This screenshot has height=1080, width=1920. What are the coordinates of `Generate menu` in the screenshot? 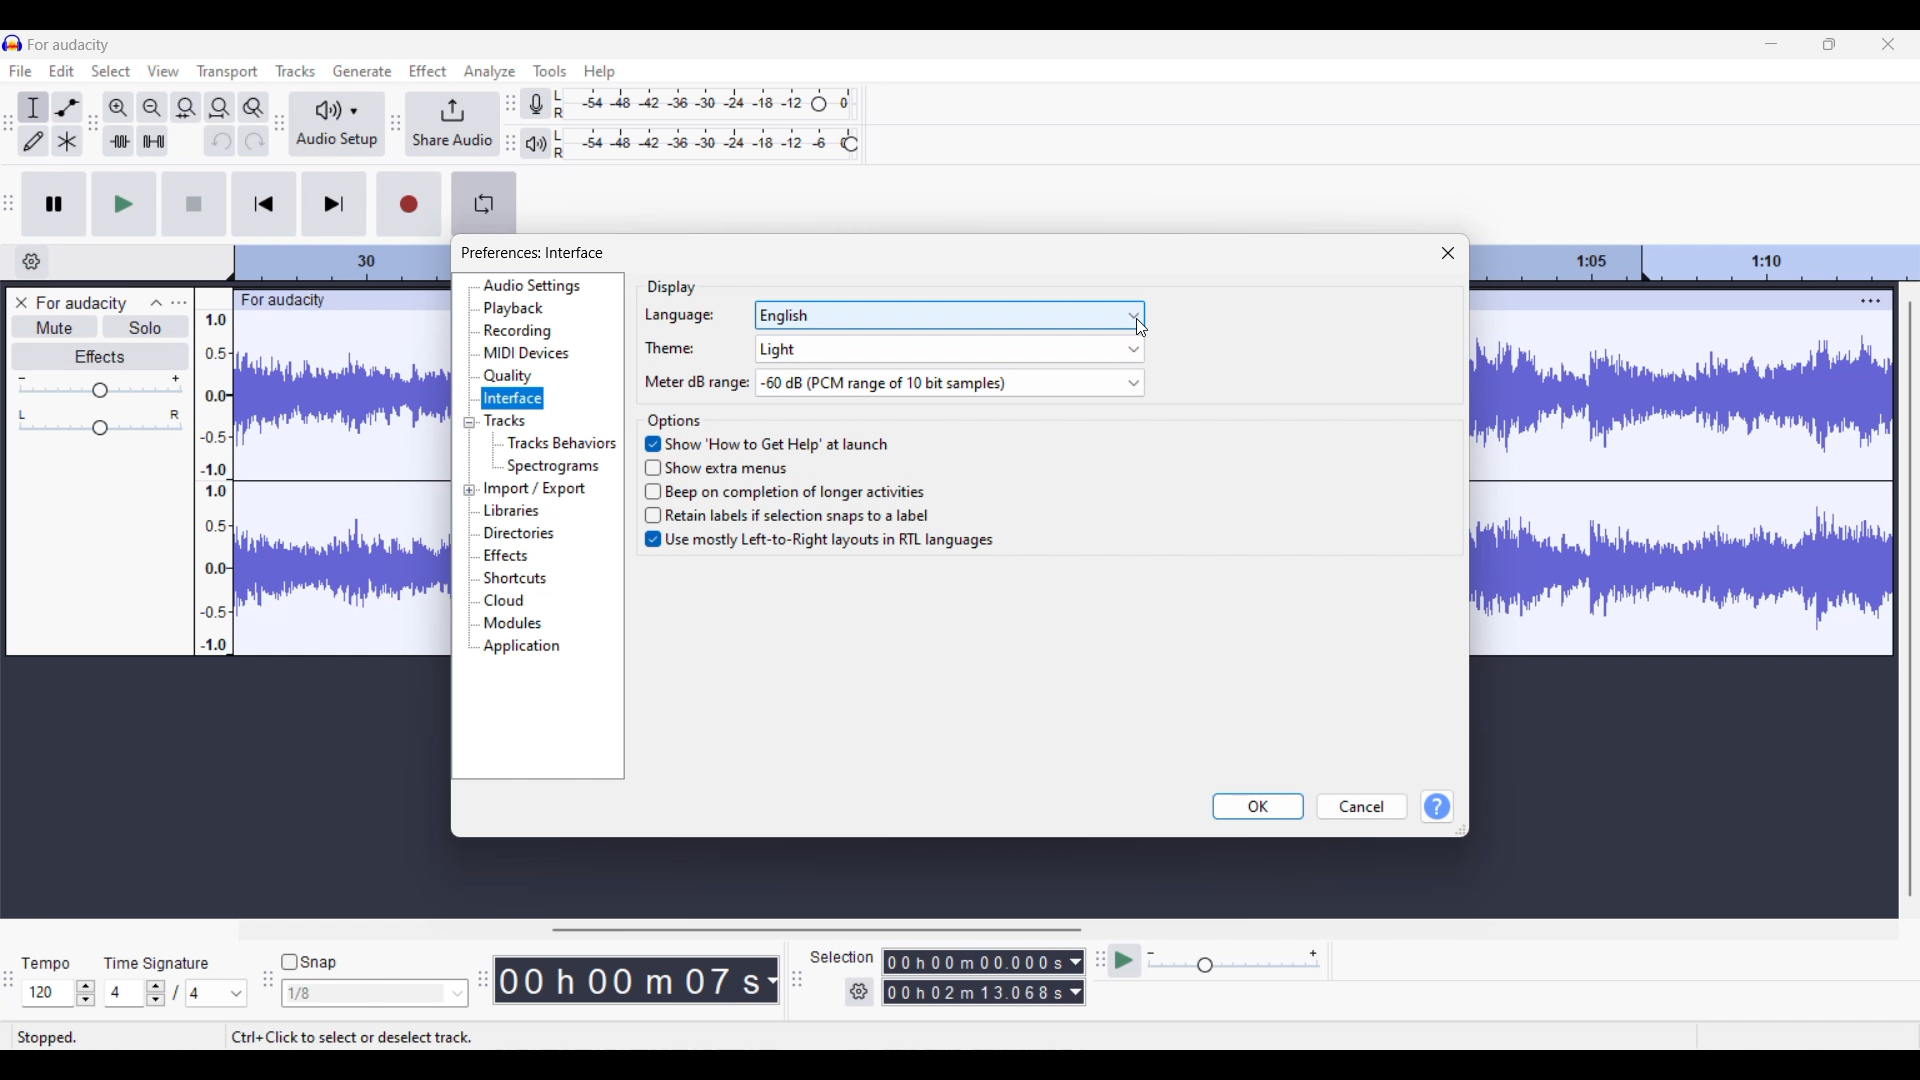 It's located at (362, 71).